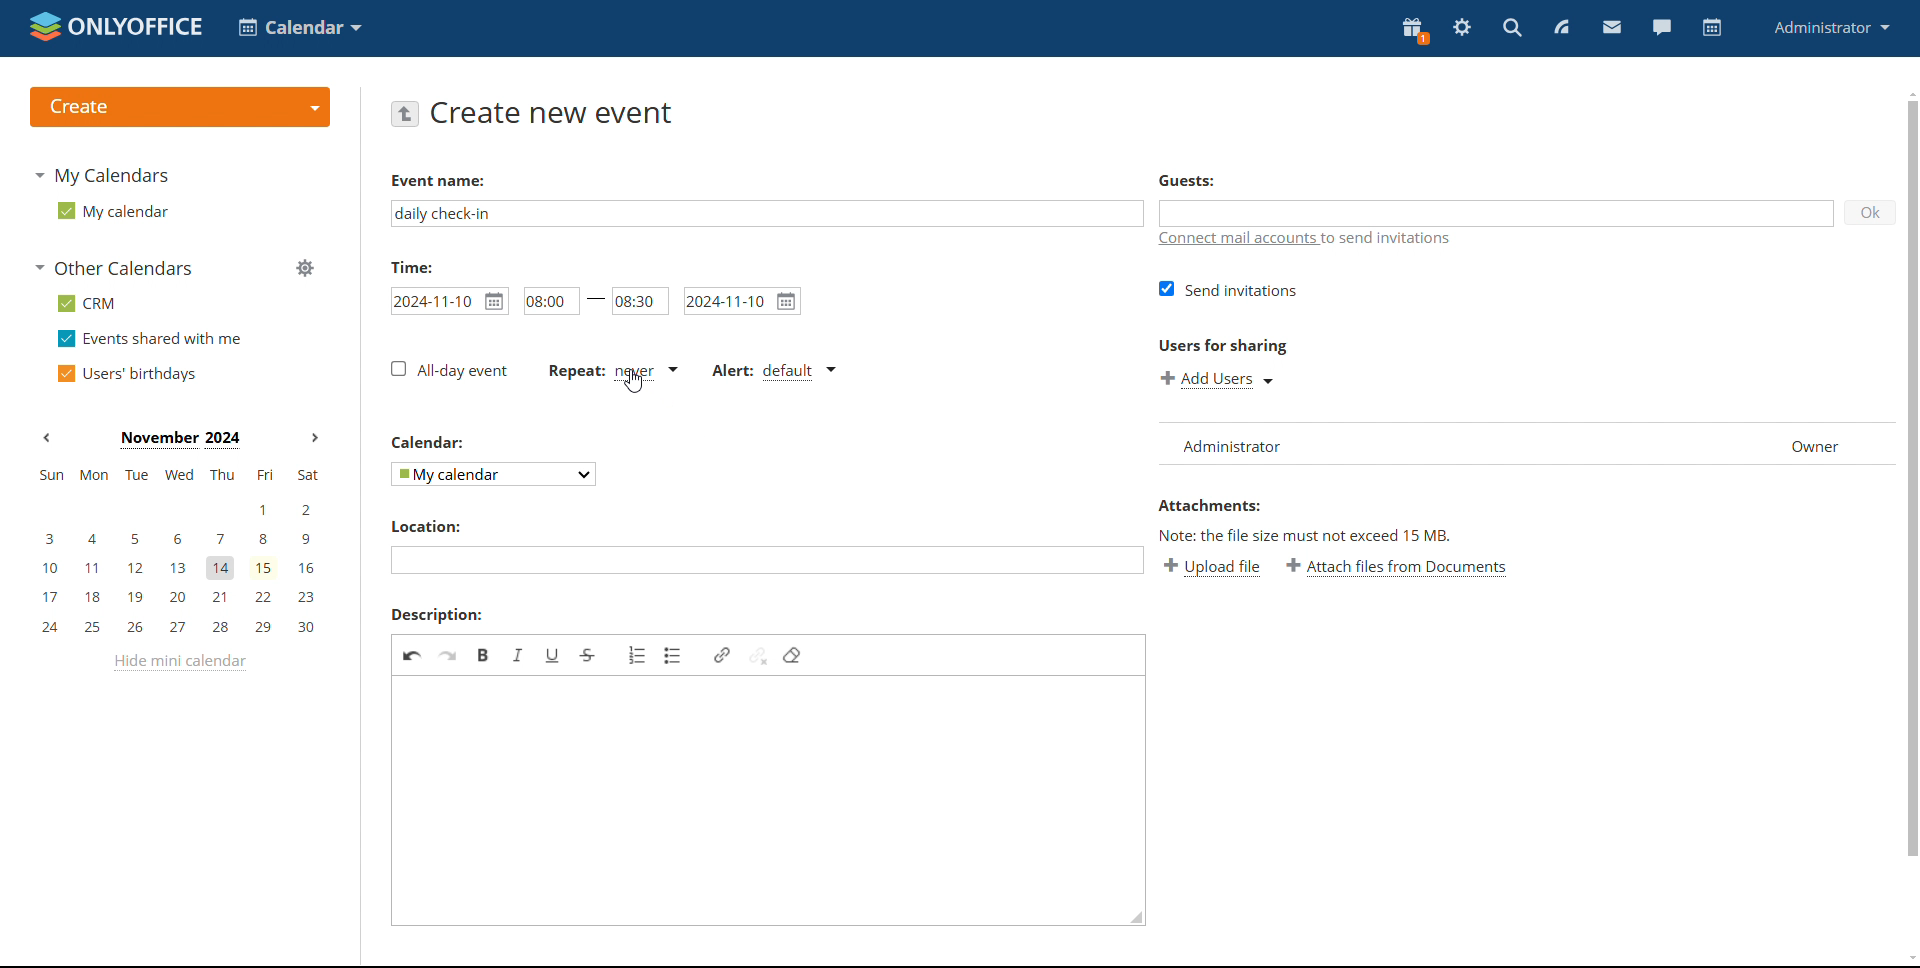 This screenshot has width=1920, height=968. Describe the element at coordinates (549, 301) in the screenshot. I see `event start time` at that location.